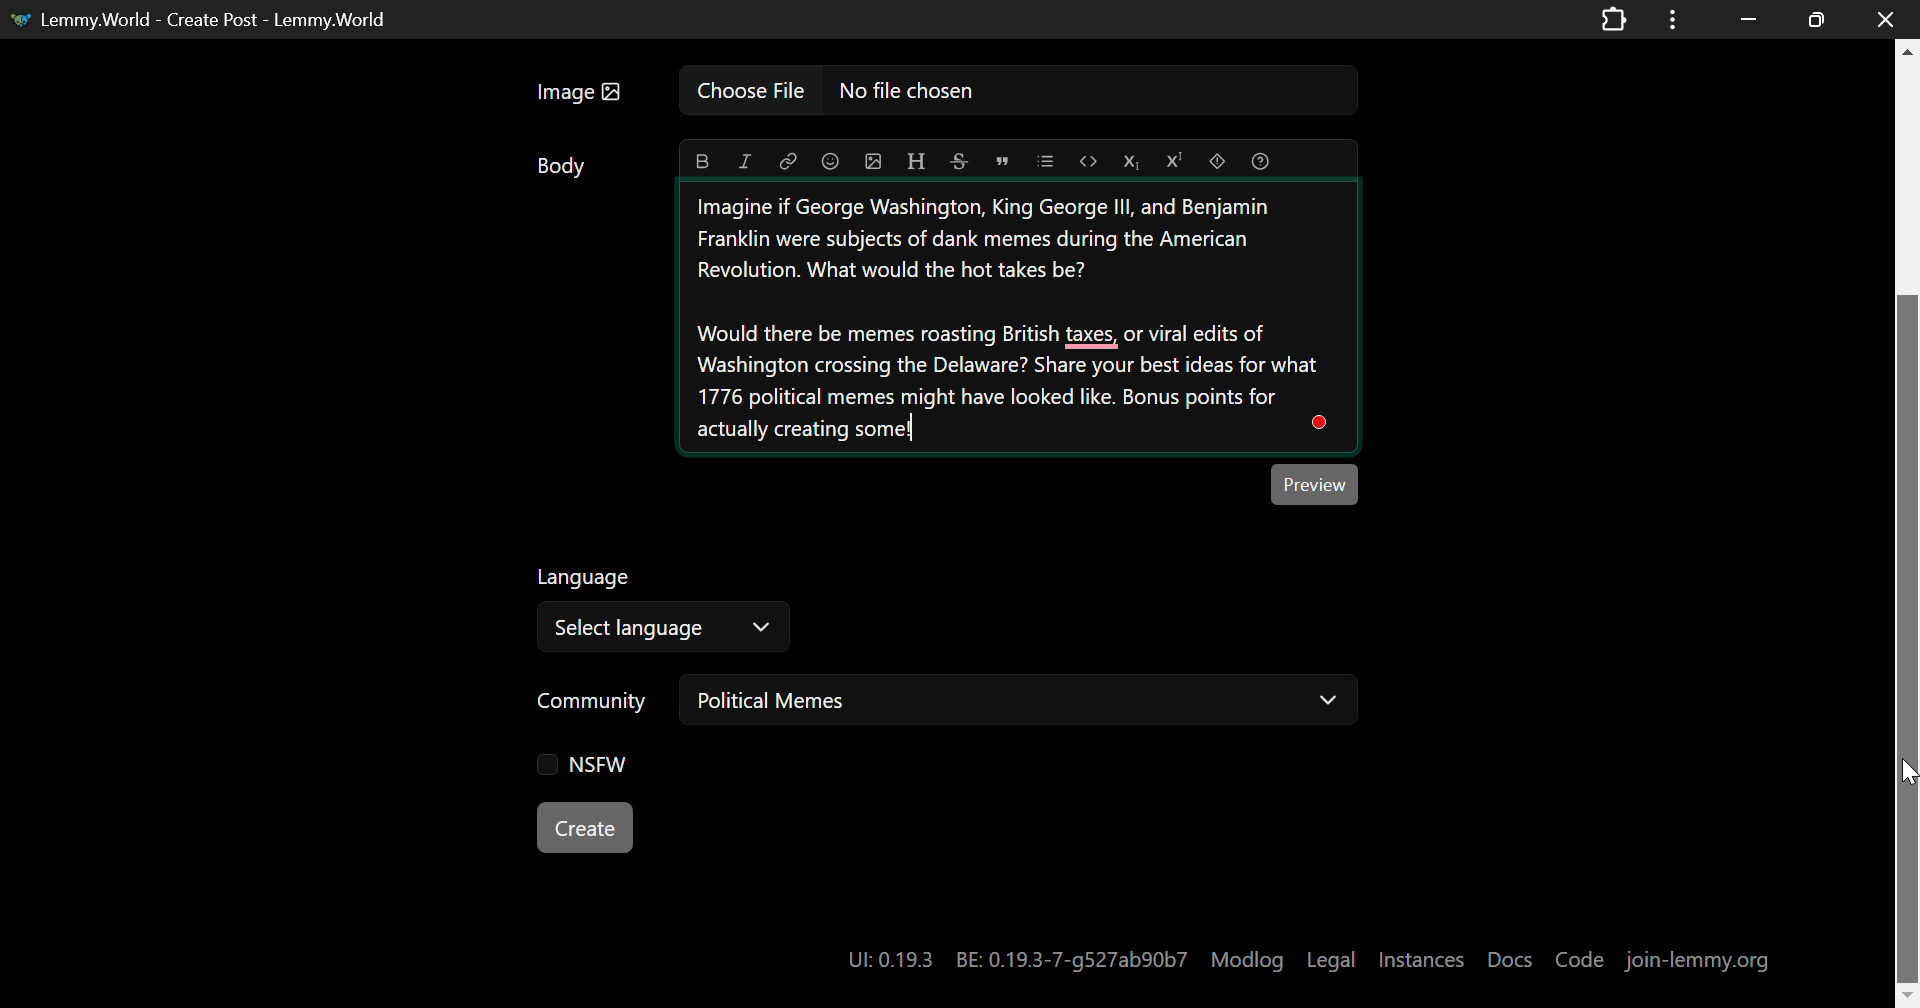  What do you see at coordinates (1045, 161) in the screenshot?
I see `List` at bounding box center [1045, 161].